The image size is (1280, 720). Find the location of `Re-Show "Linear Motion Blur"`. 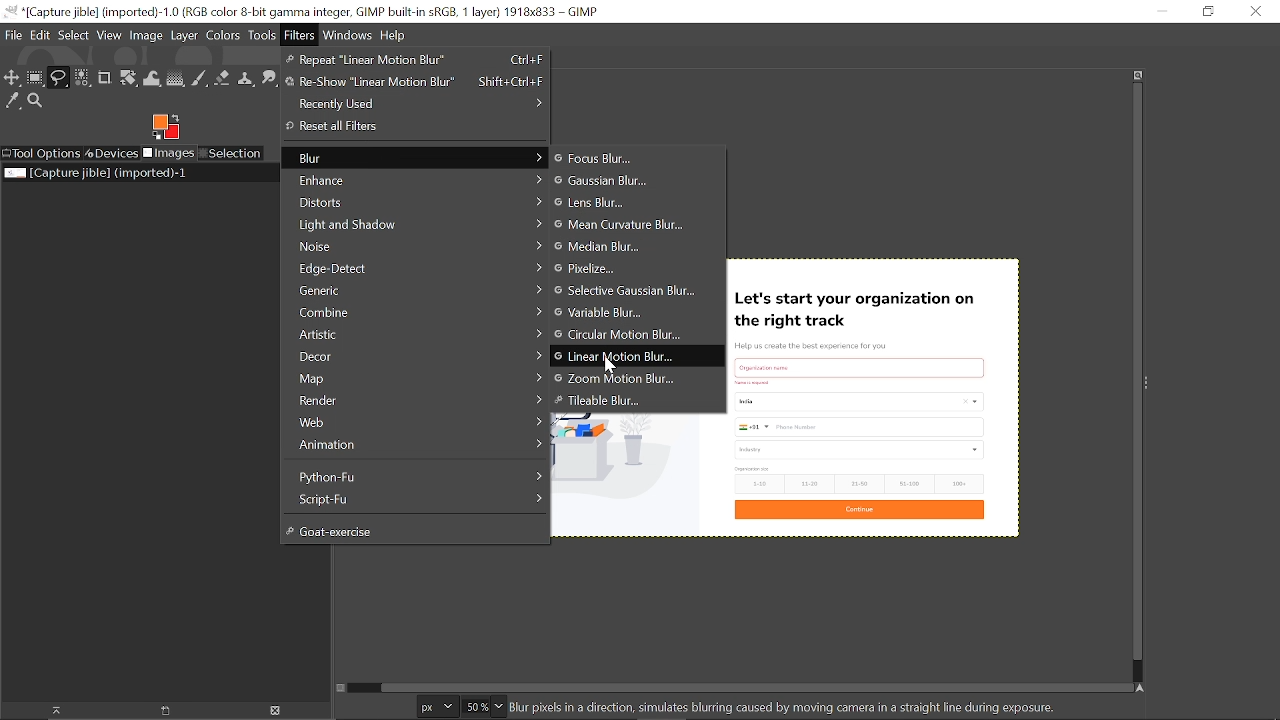

Re-Show "Linear Motion Blur" is located at coordinates (413, 81).